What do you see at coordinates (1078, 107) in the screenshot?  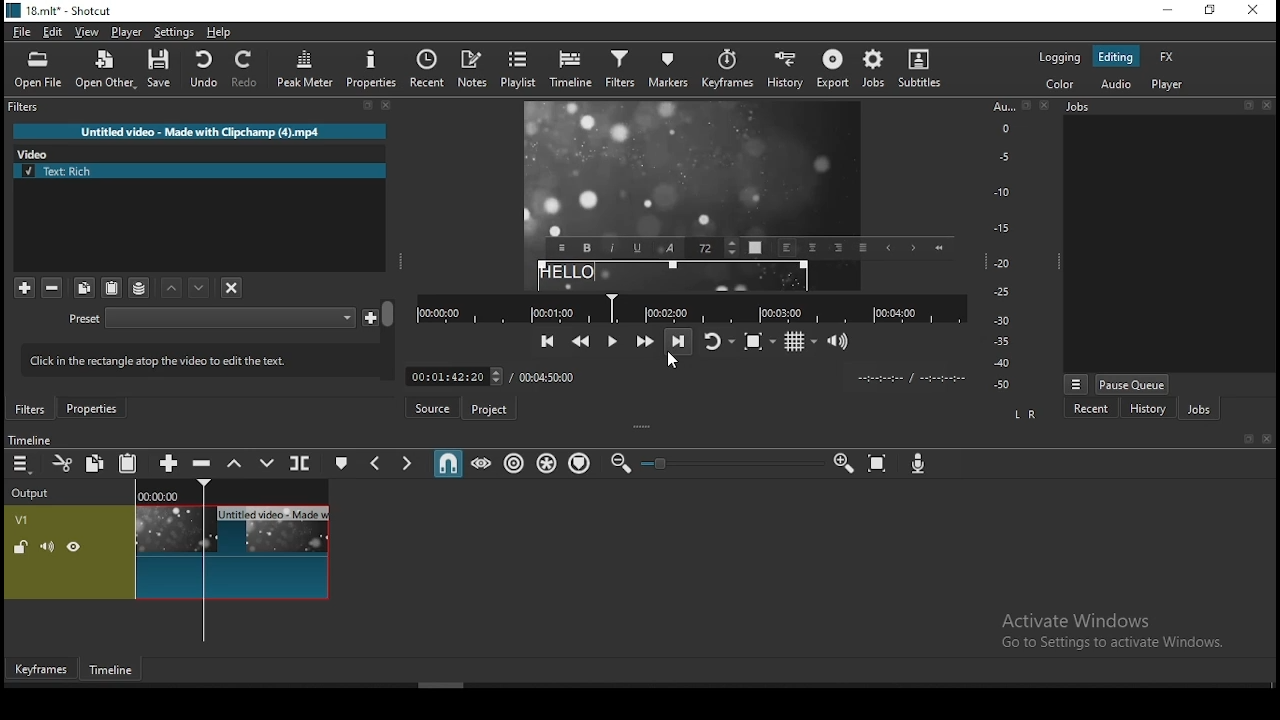 I see `Jobs` at bounding box center [1078, 107].